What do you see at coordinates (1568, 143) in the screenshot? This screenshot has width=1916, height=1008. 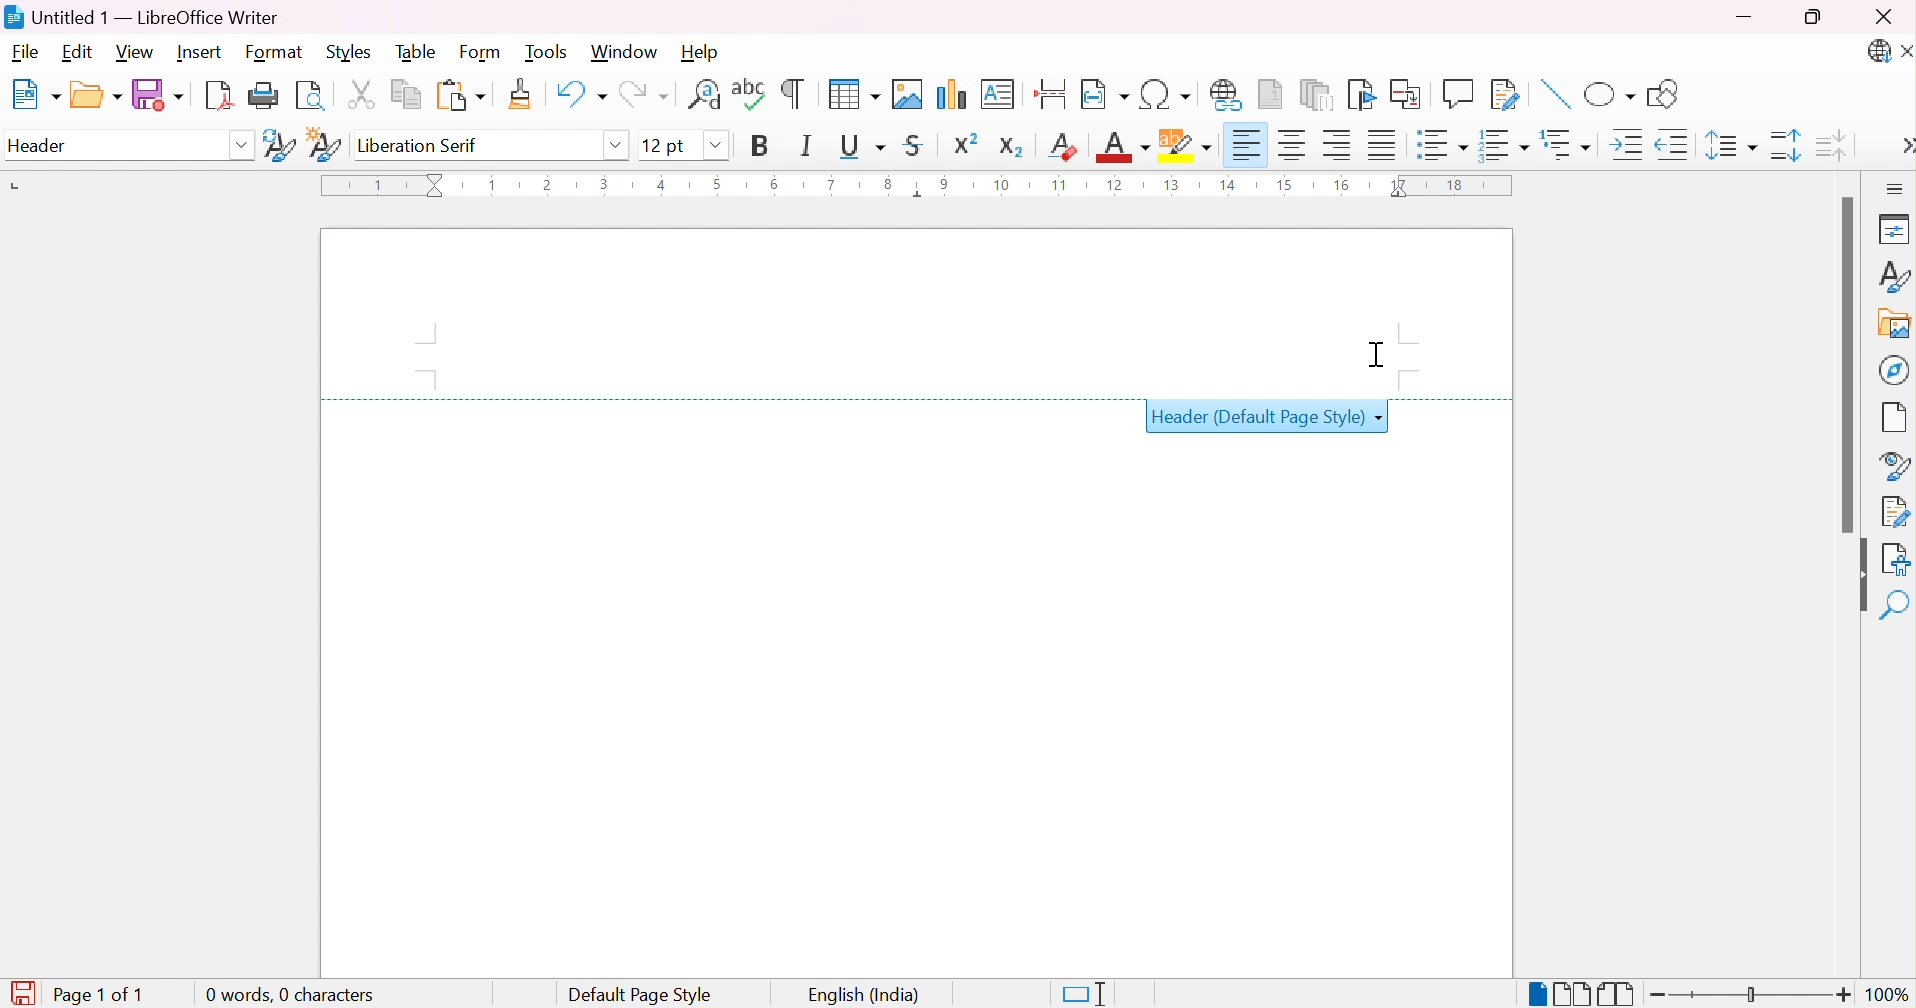 I see `Select outline format` at bounding box center [1568, 143].